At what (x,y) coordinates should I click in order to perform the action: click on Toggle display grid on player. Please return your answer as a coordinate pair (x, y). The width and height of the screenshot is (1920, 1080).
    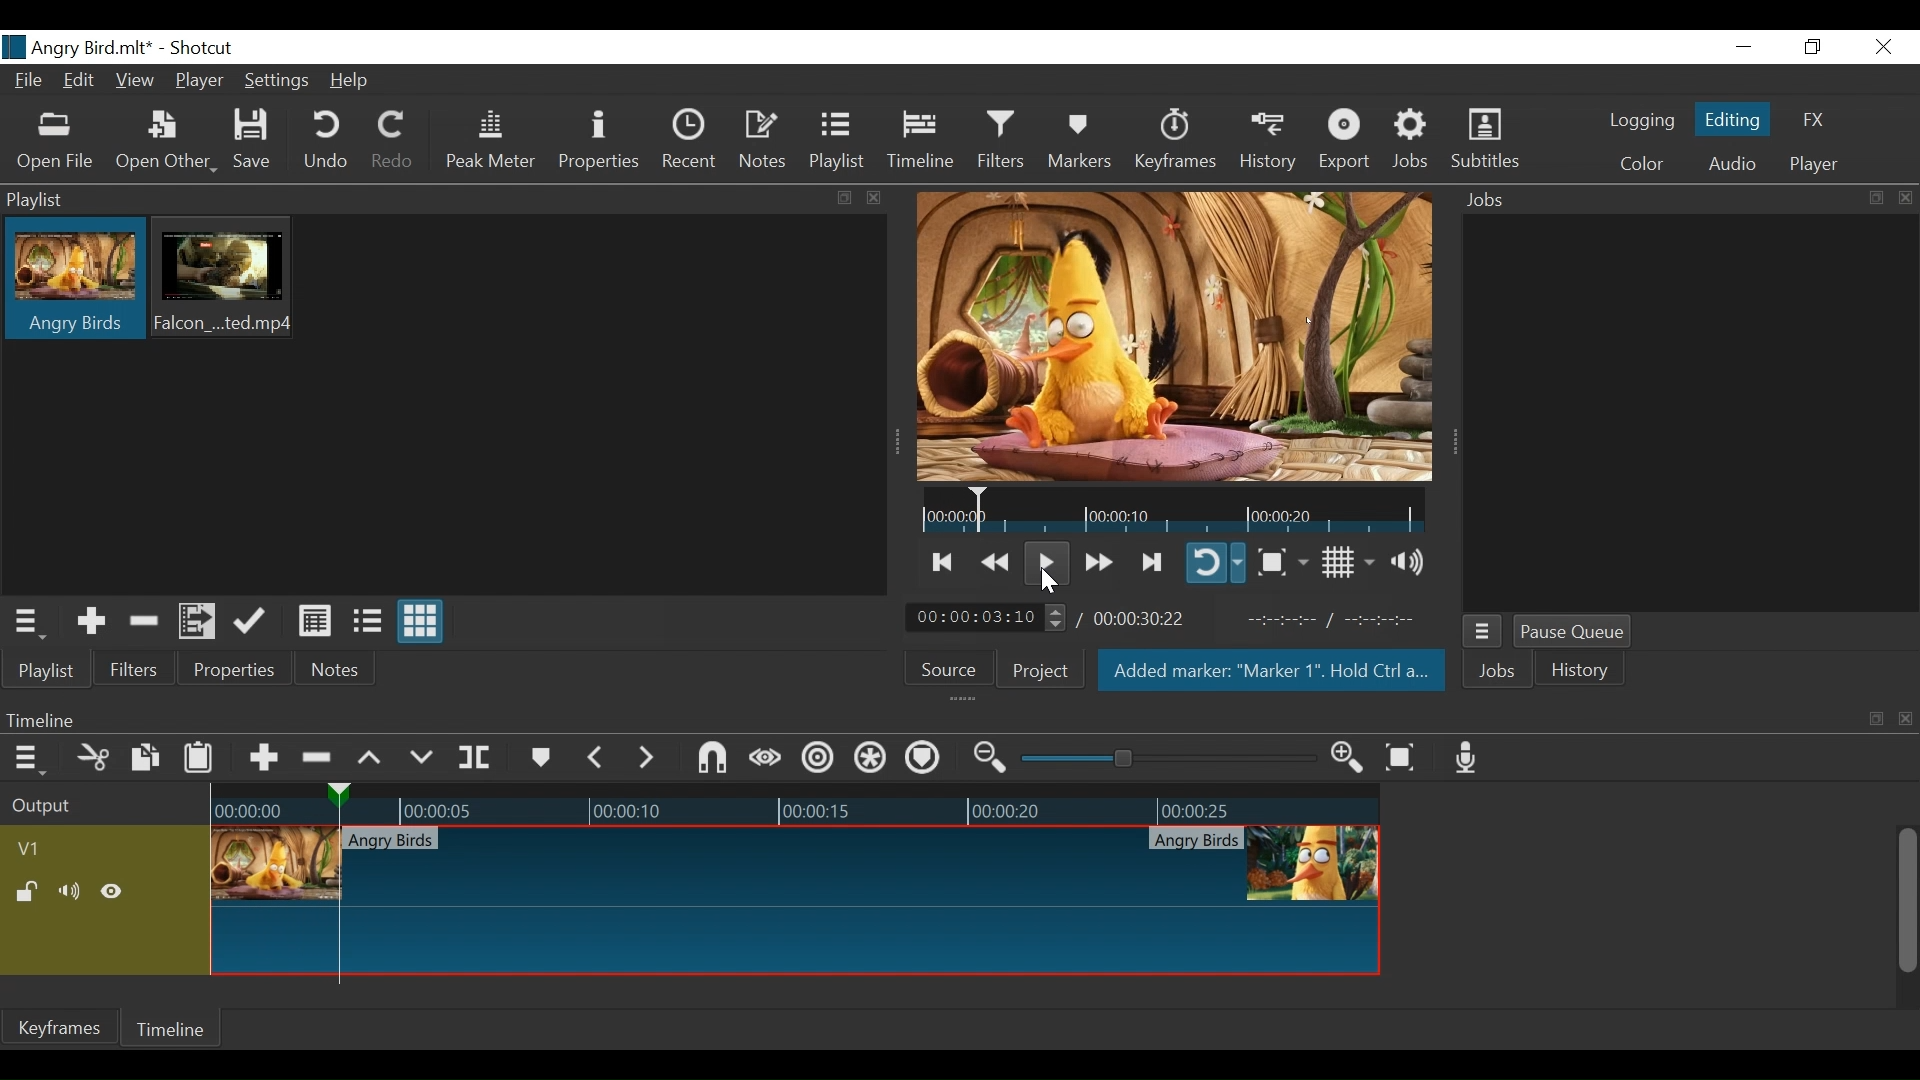
    Looking at the image, I should click on (1346, 563).